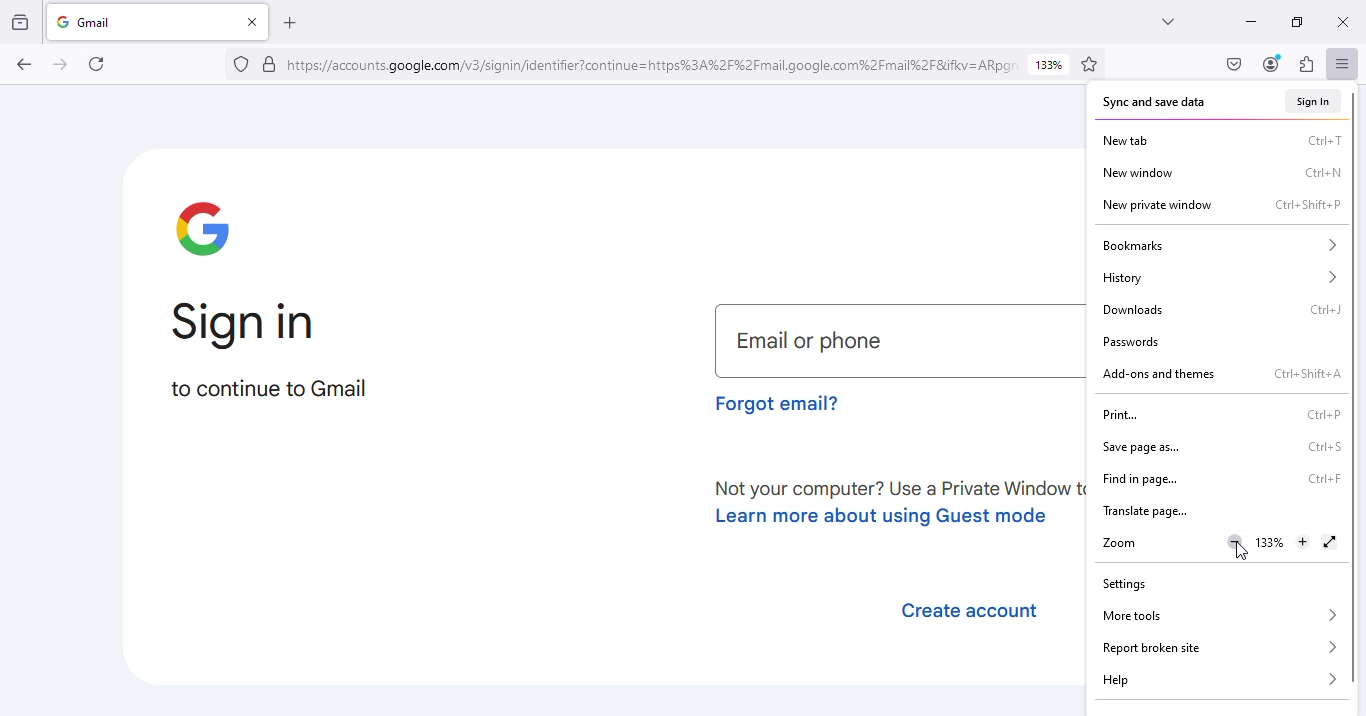 This screenshot has height=716, width=1366. Describe the element at coordinates (1141, 480) in the screenshot. I see `find in page..` at that location.